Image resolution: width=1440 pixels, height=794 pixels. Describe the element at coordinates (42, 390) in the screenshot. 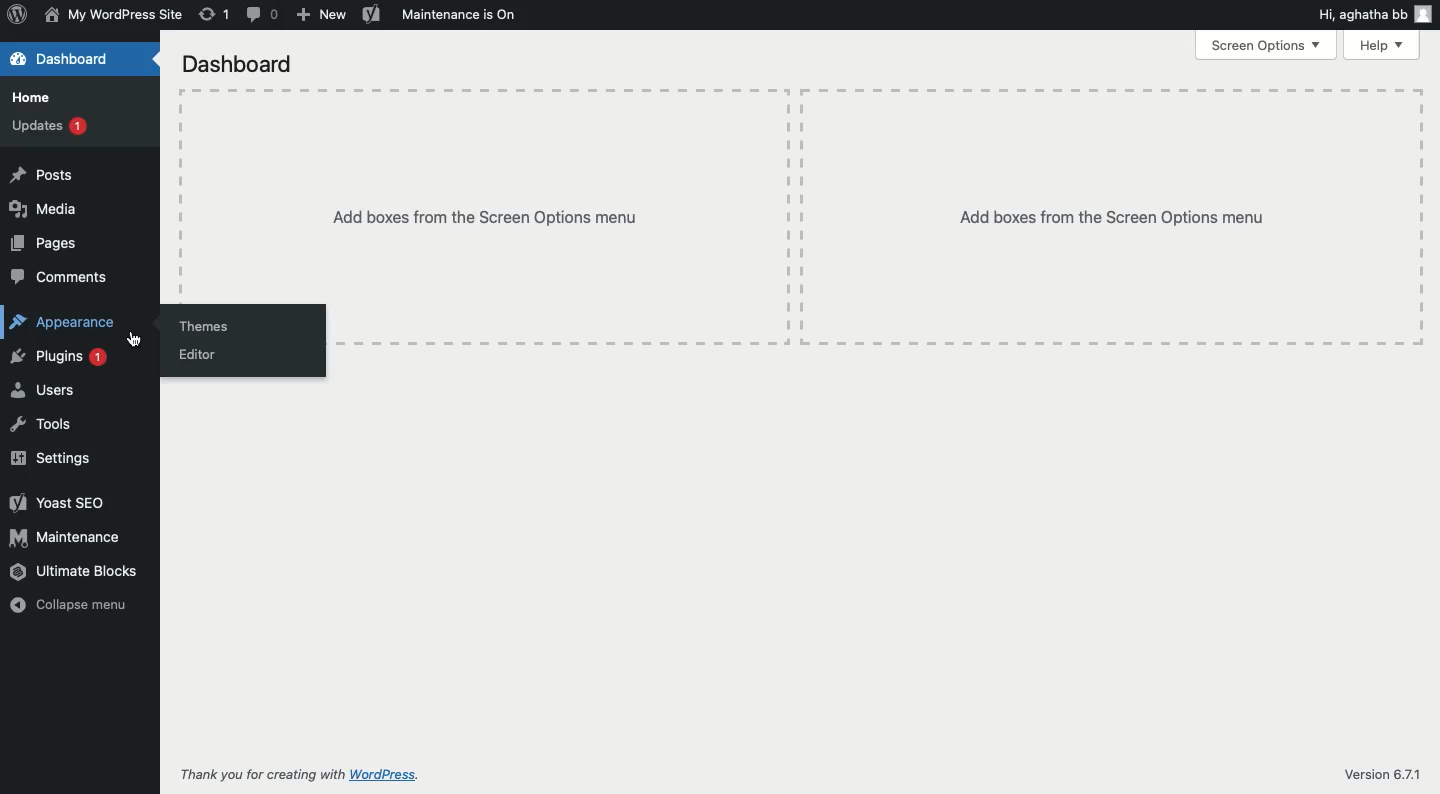

I see `Users` at that location.